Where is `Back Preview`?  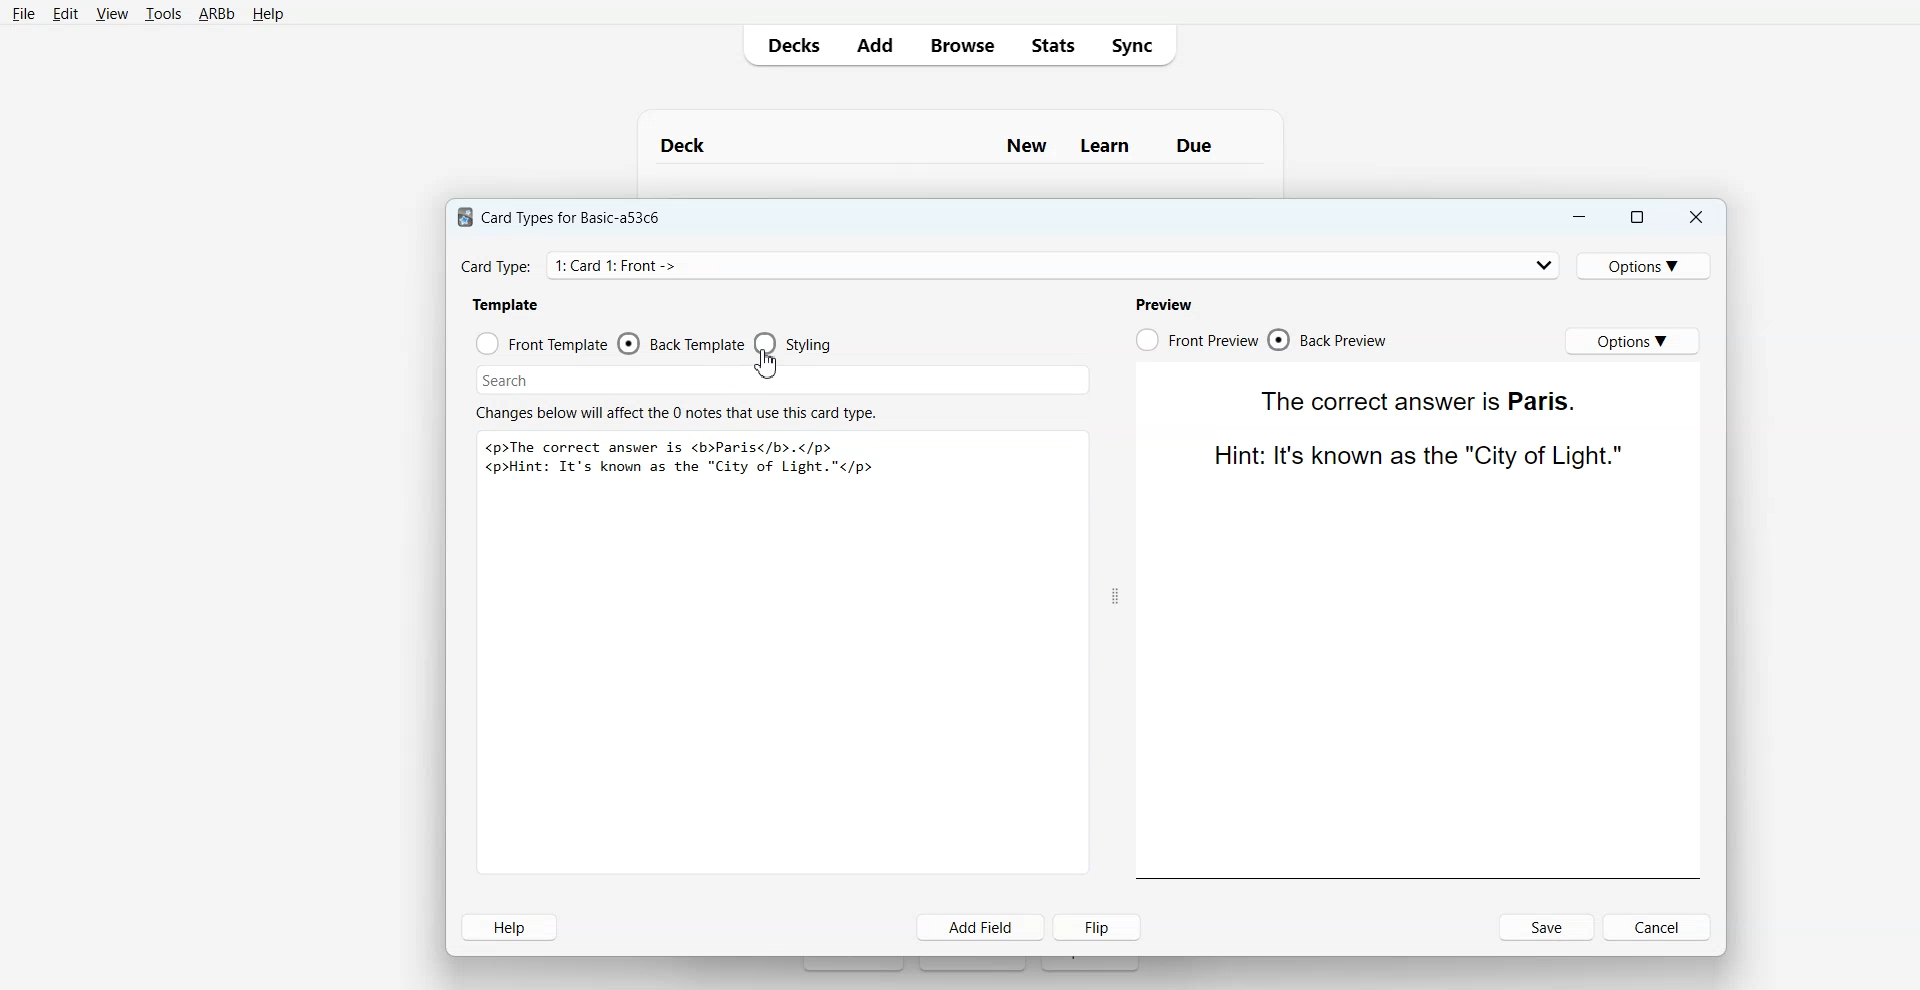 Back Preview is located at coordinates (1328, 340).